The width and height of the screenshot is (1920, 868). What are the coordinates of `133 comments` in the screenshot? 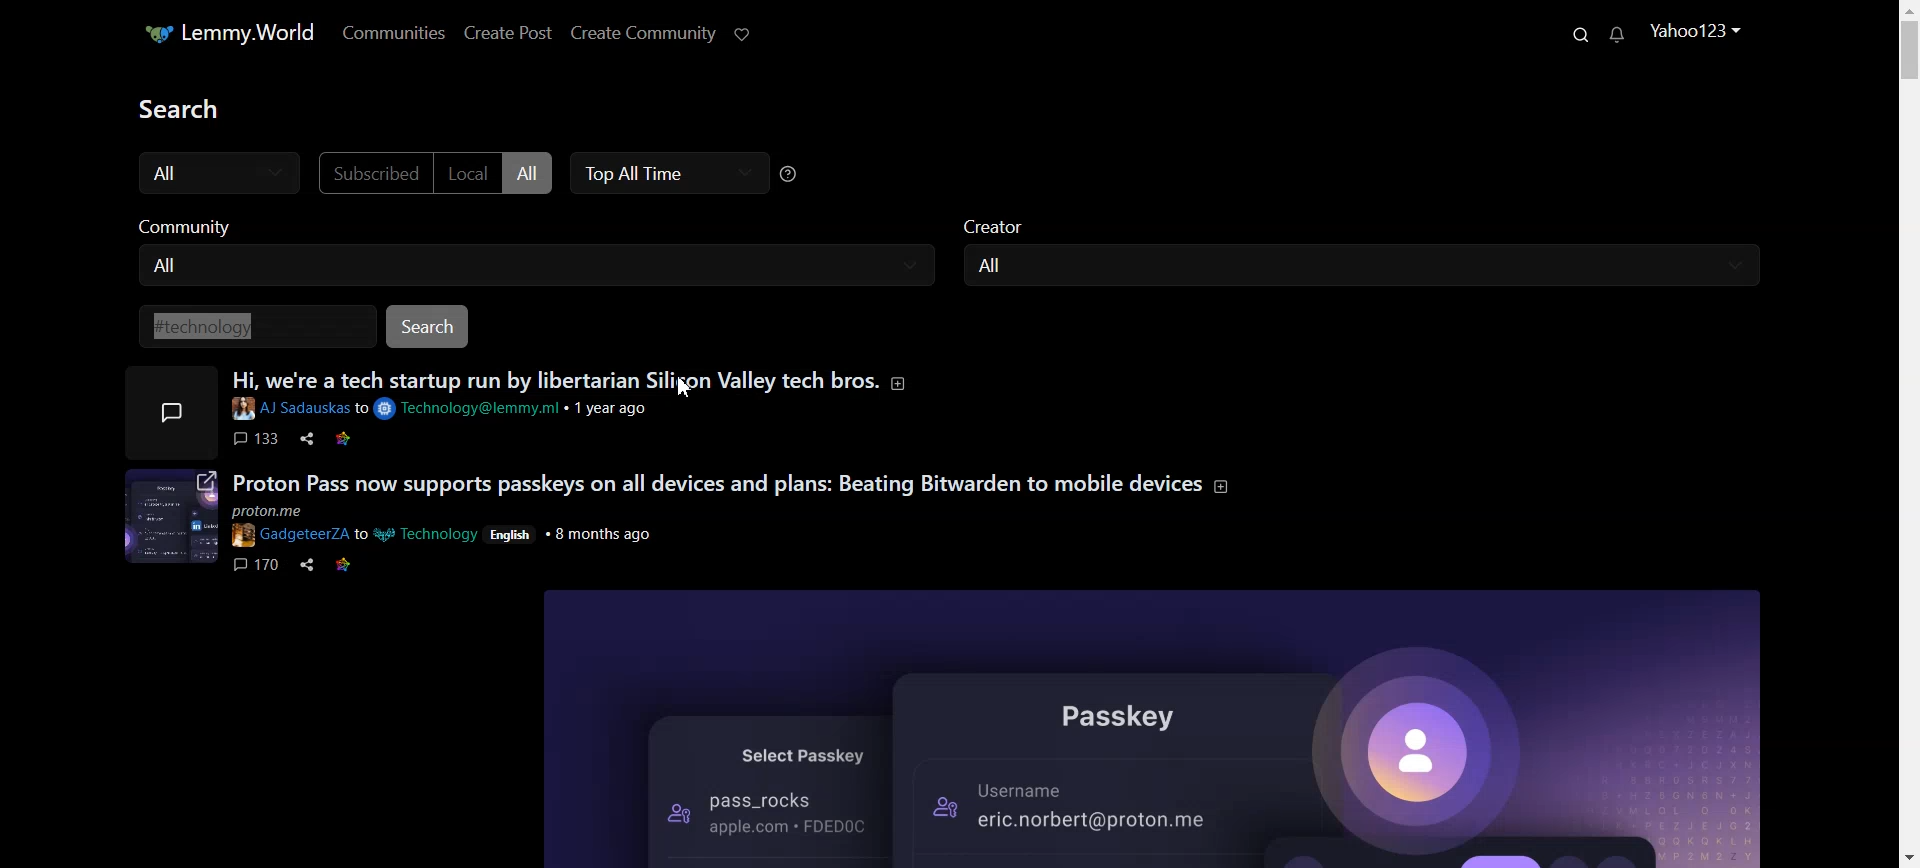 It's located at (257, 441).